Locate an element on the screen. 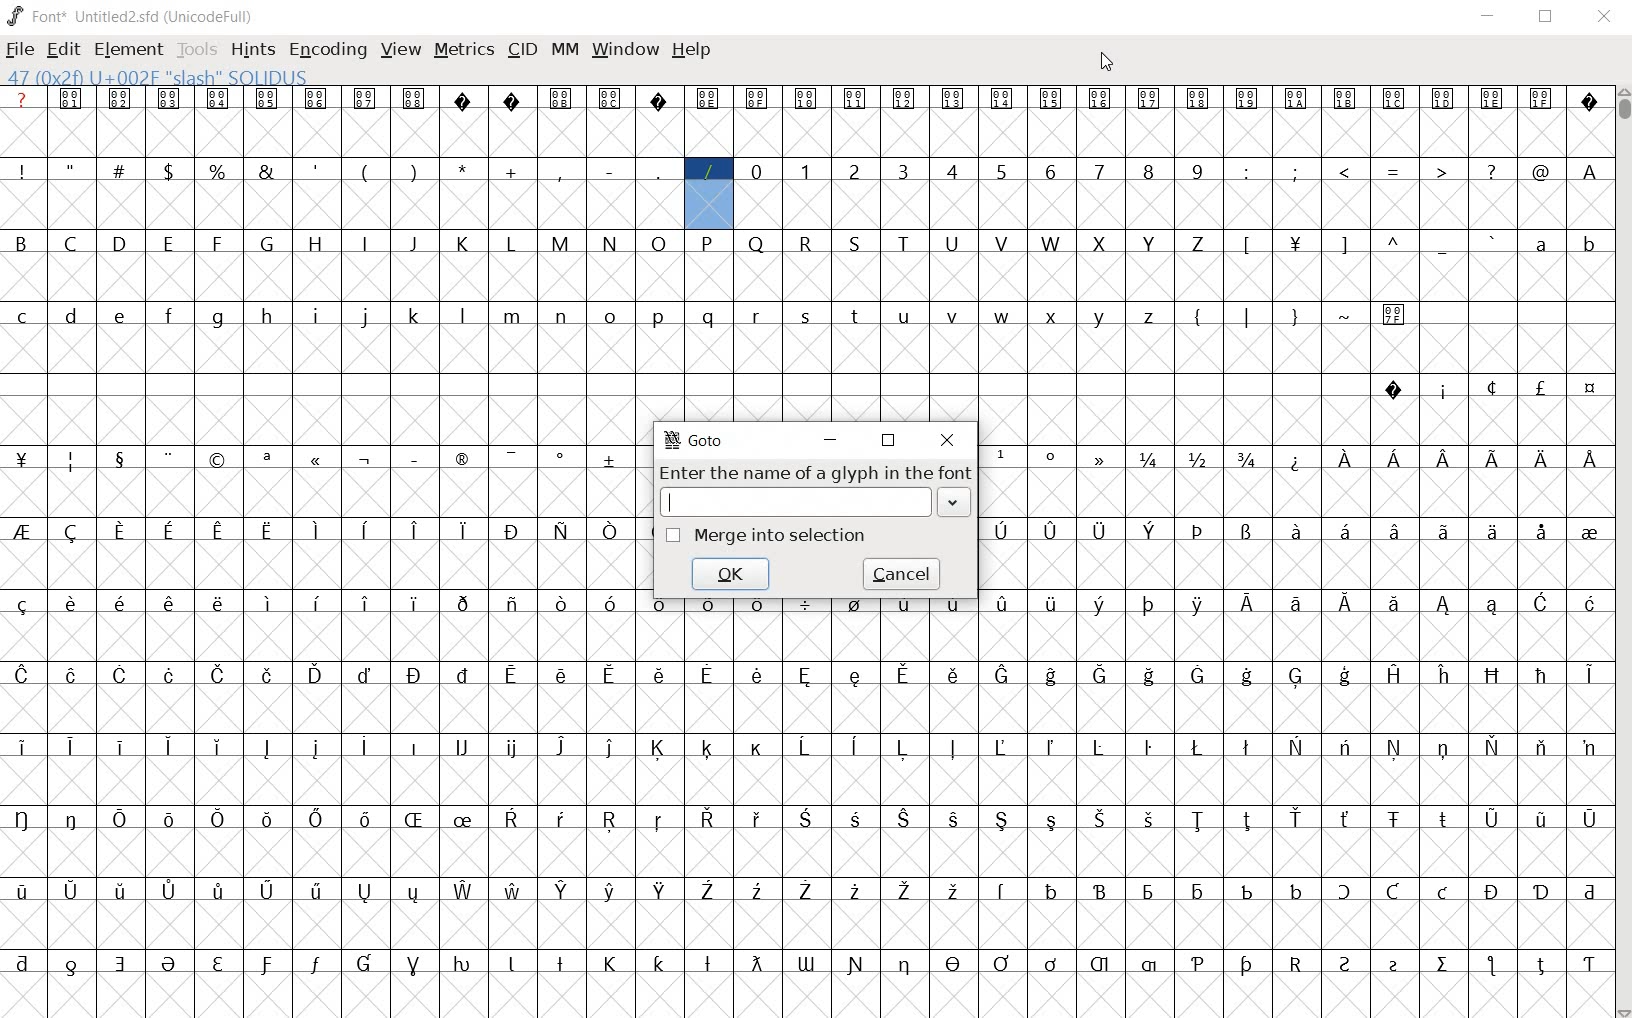 The width and height of the screenshot is (1632, 1018). glyph is located at coordinates (1590, 965).